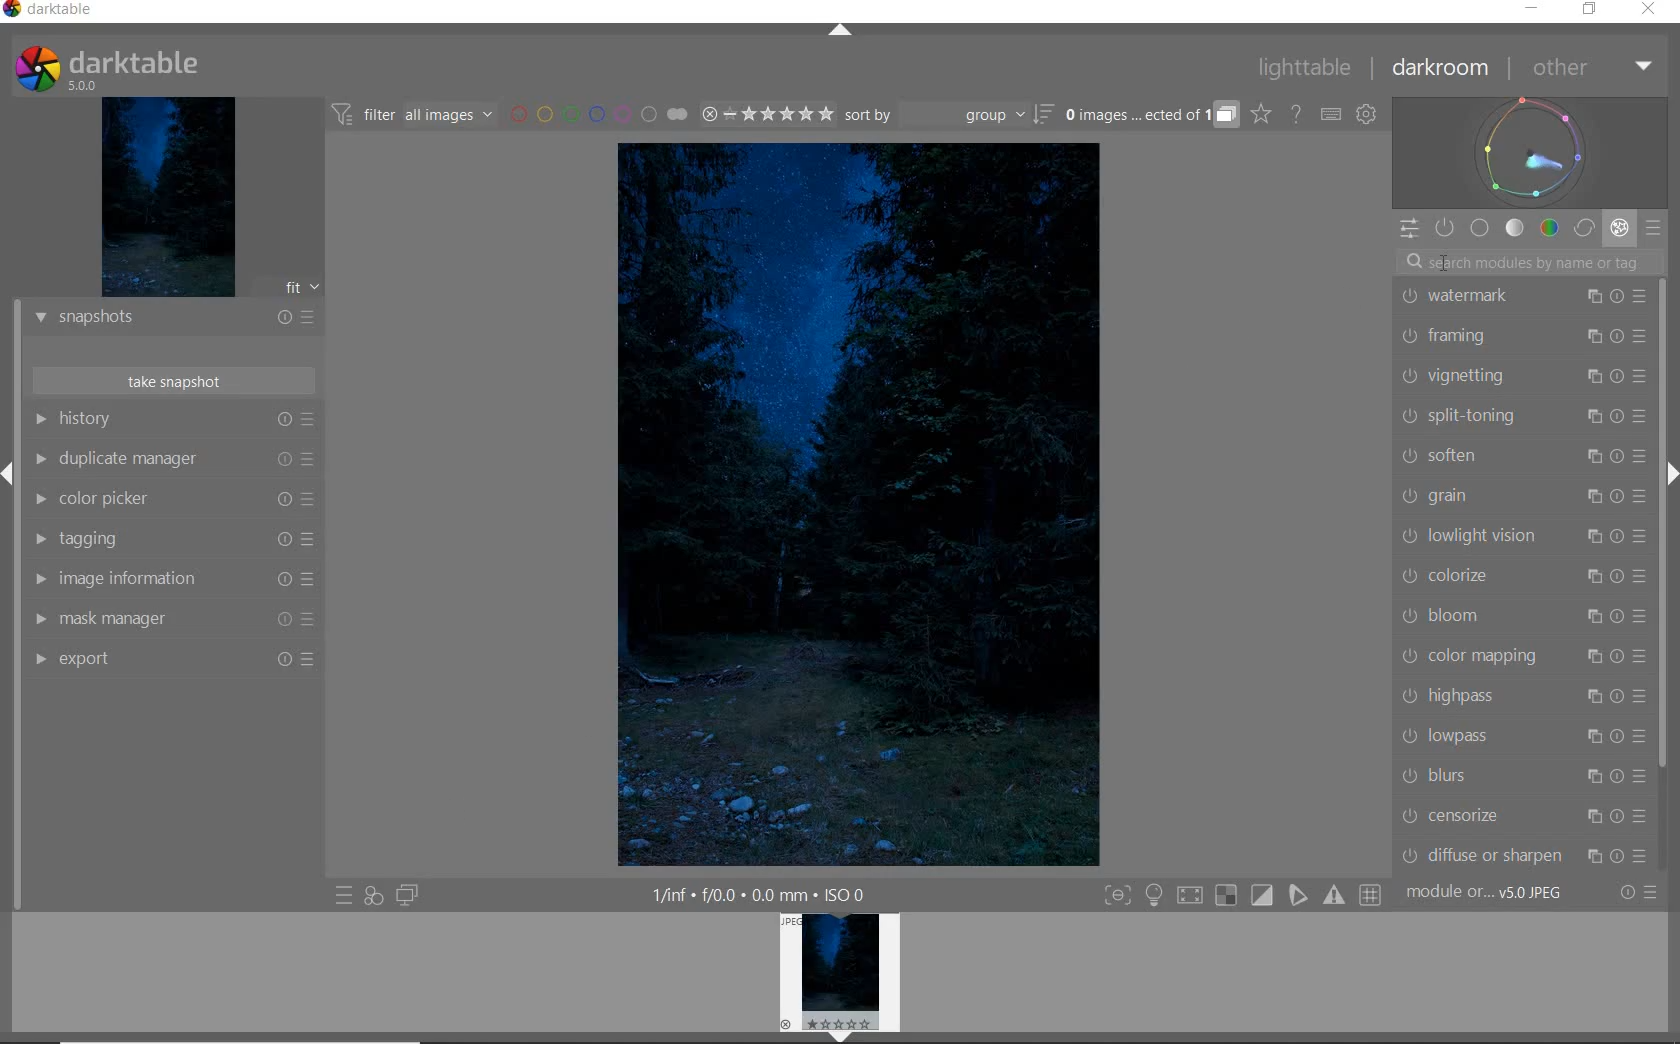 The width and height of the screenshot is (1680, 1044). I want to click on HIGHPASS, so click(1521, 696).